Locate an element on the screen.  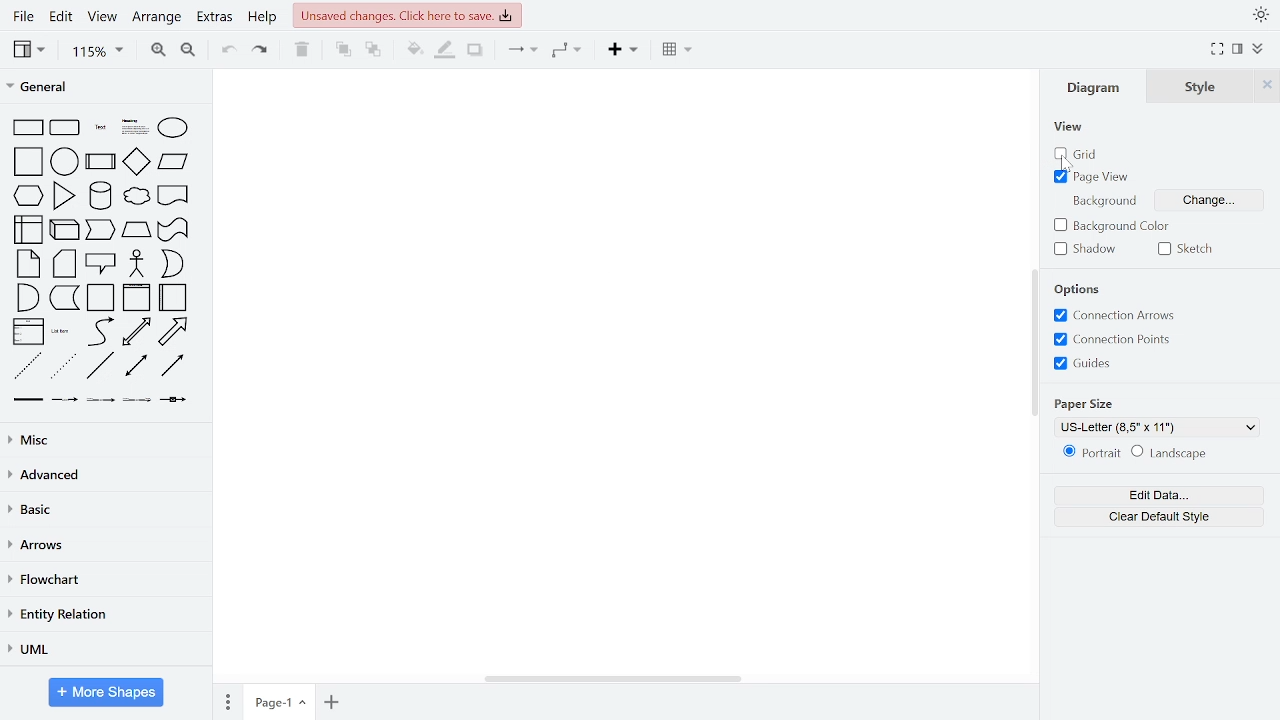
style is located at coordinates (1201, 88).